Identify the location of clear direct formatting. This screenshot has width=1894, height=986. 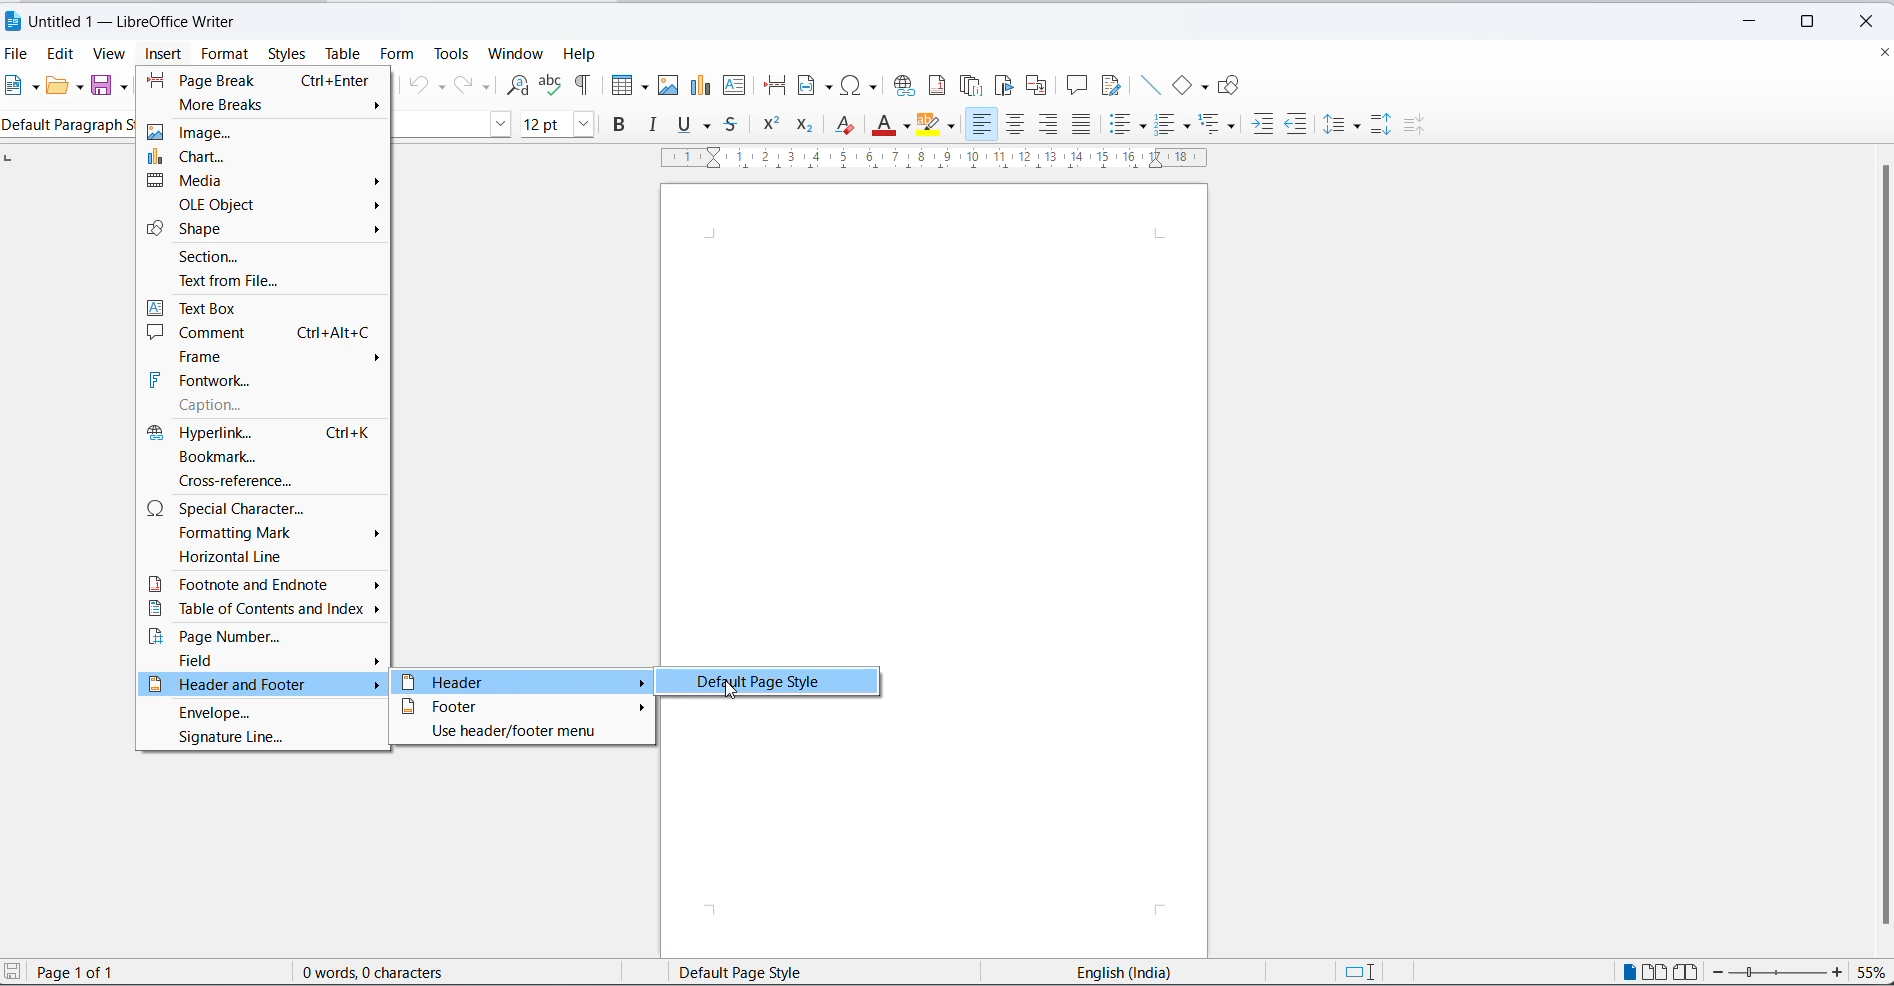
(846, 124).